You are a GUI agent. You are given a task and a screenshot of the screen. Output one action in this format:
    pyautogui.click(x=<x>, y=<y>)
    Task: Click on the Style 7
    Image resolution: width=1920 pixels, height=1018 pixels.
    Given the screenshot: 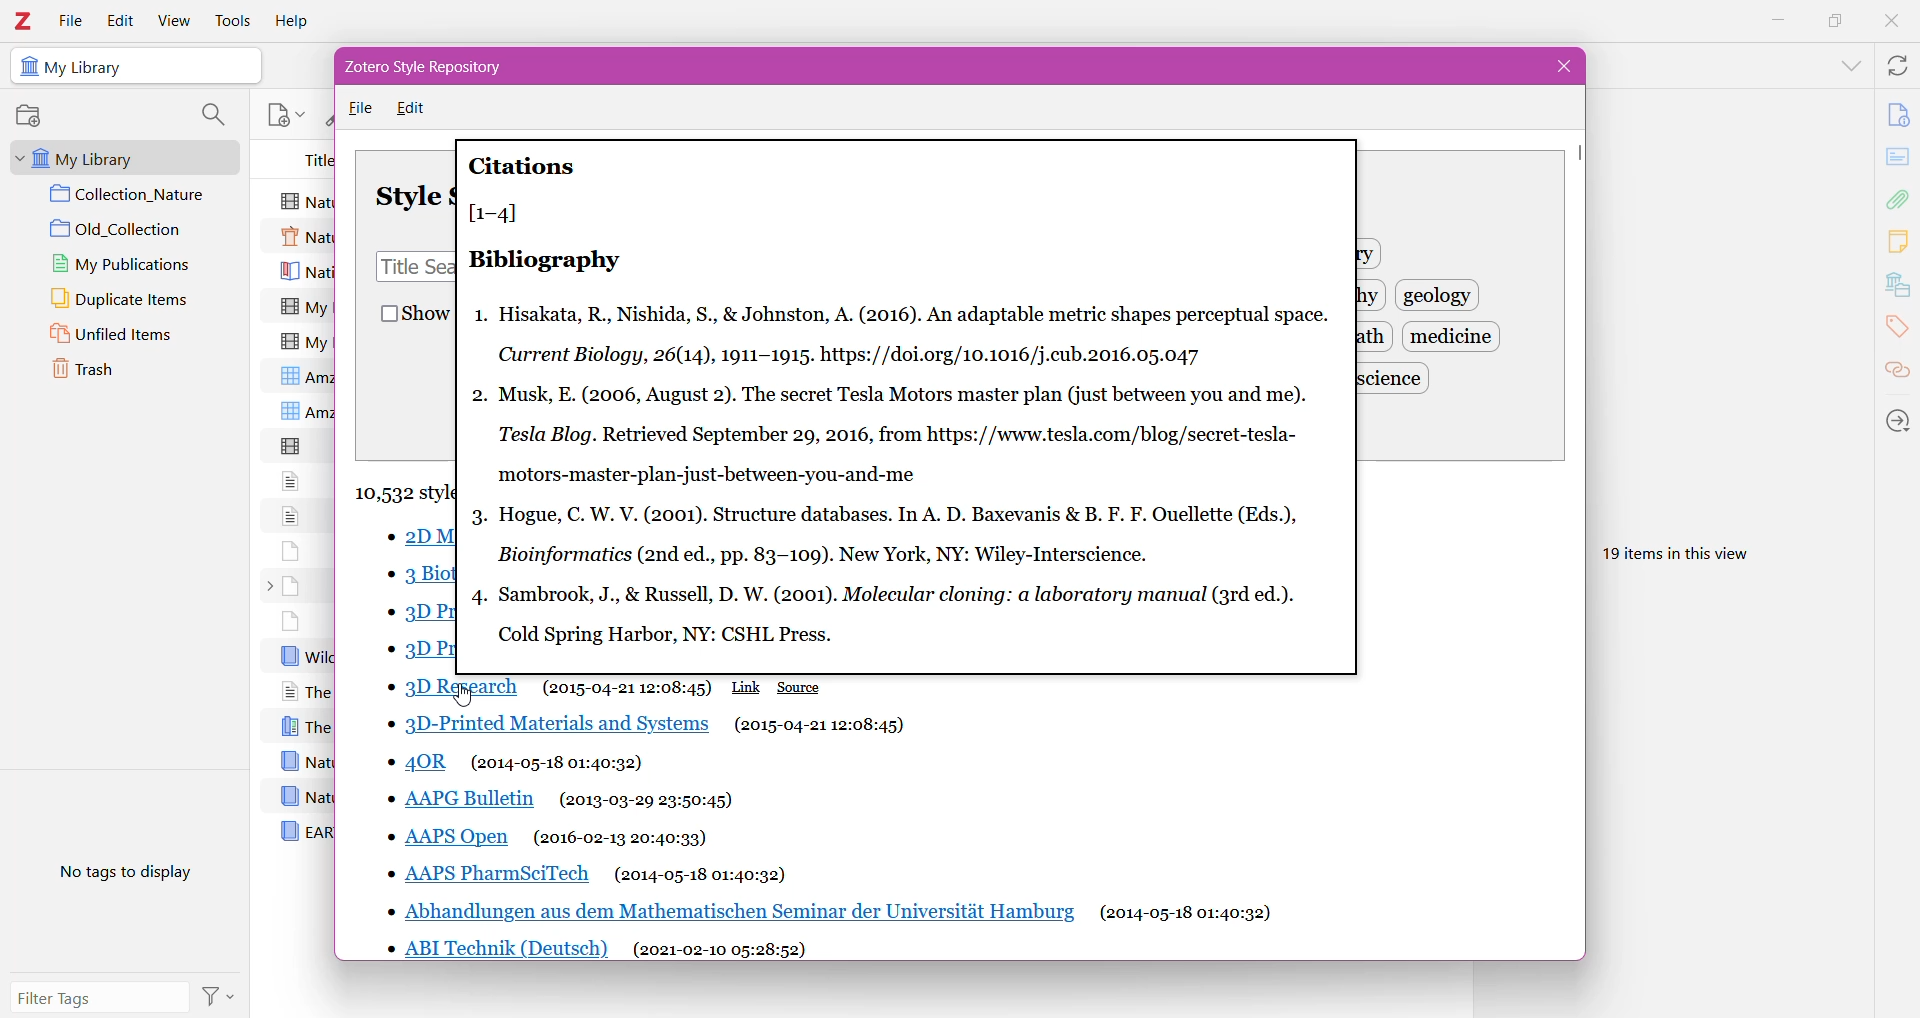 What is the action you would take?
    pyautogui.click(x=423, y=762)
    